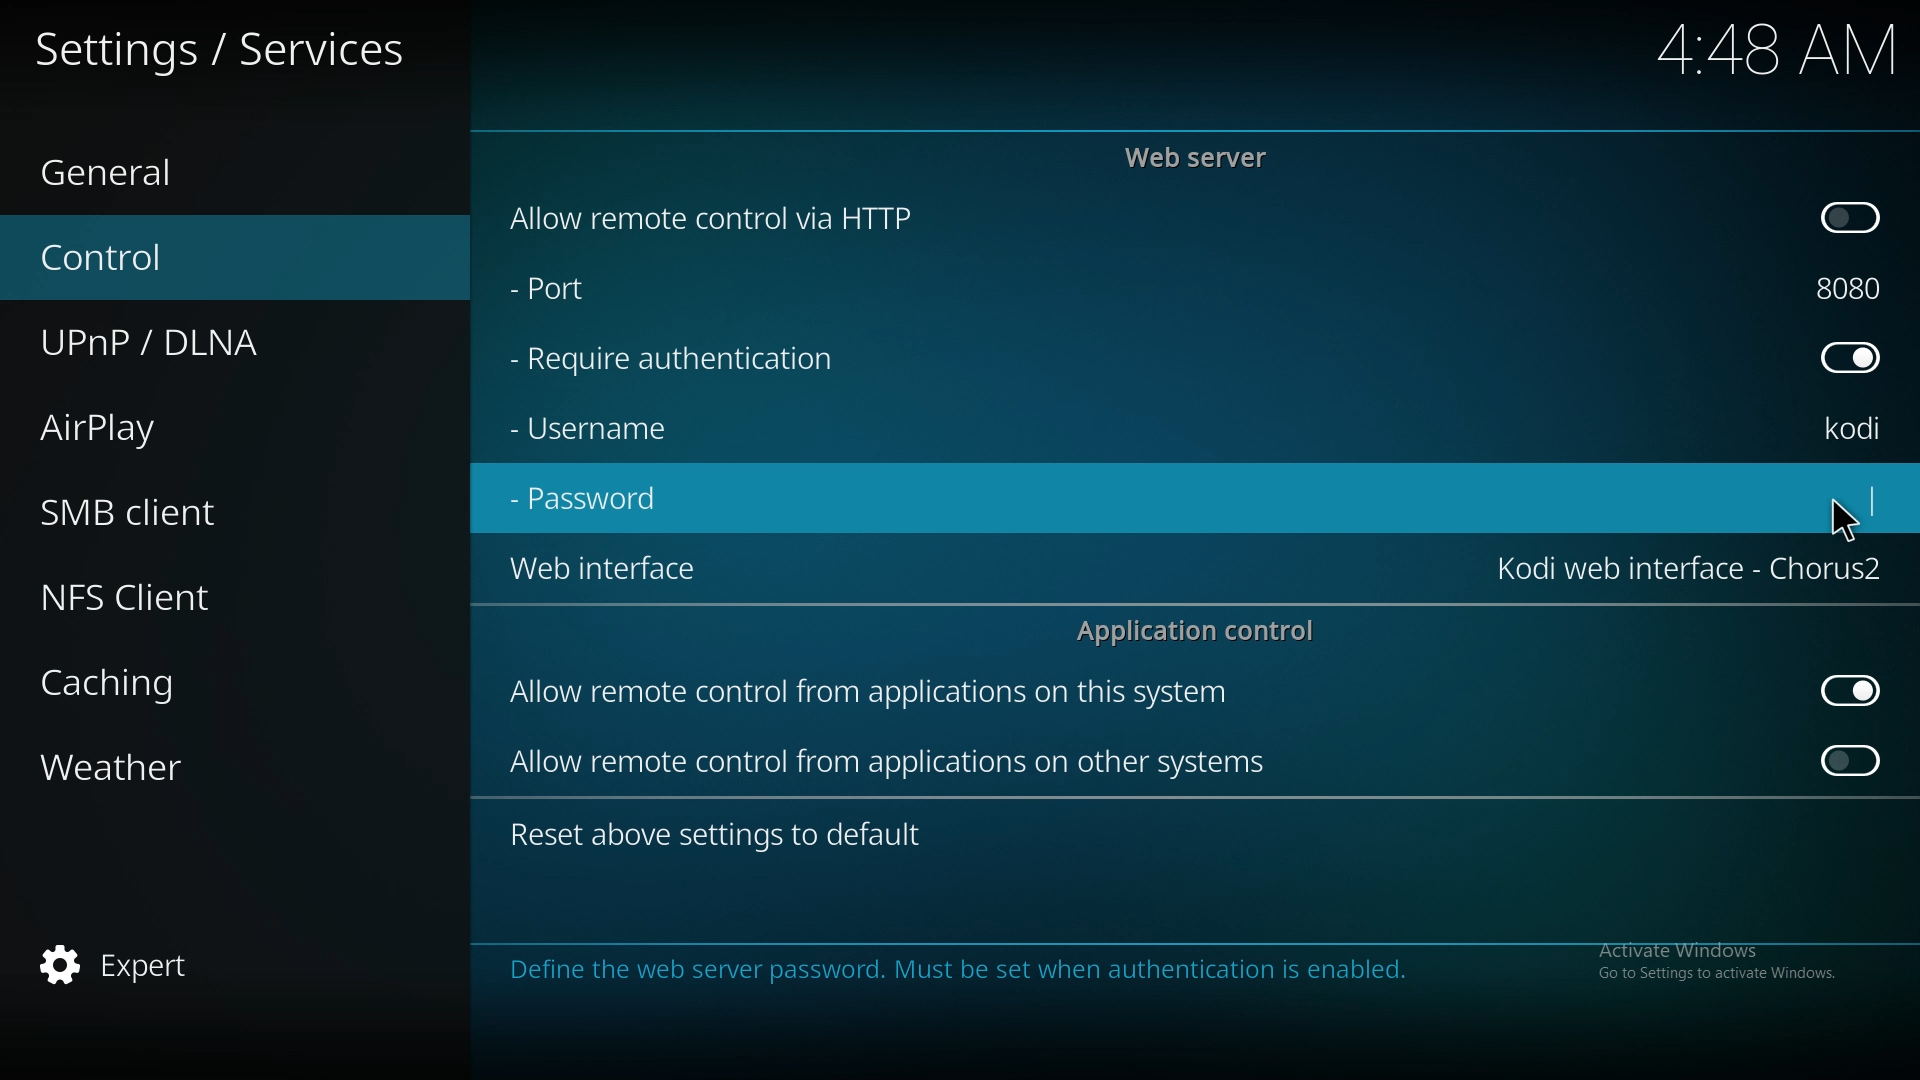 This screenshot has height=1080, width=1920. Describe the element at coordinates (1860, 428) in the screenshot. I see `kodi` at that location.